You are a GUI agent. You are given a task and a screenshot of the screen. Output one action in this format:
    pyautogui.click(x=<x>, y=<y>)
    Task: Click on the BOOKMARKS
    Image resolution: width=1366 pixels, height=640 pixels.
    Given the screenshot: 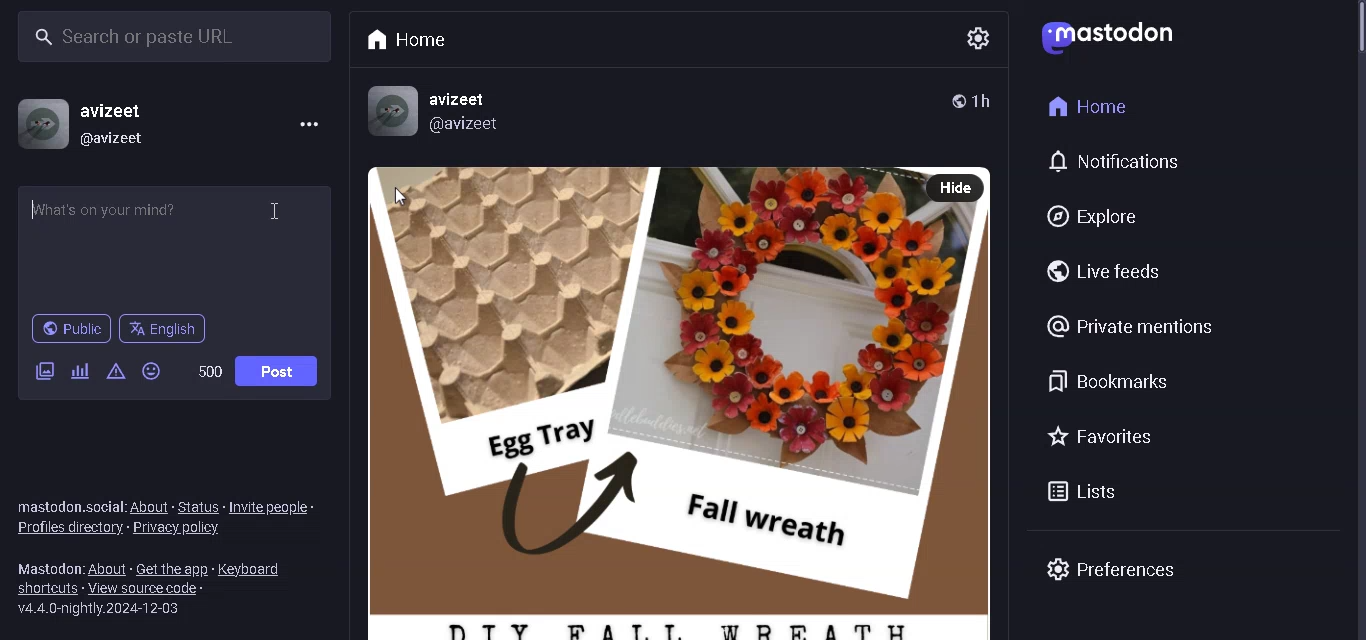 What is the action you would take?
    pyautogui.click(x=1112, y=379)
    